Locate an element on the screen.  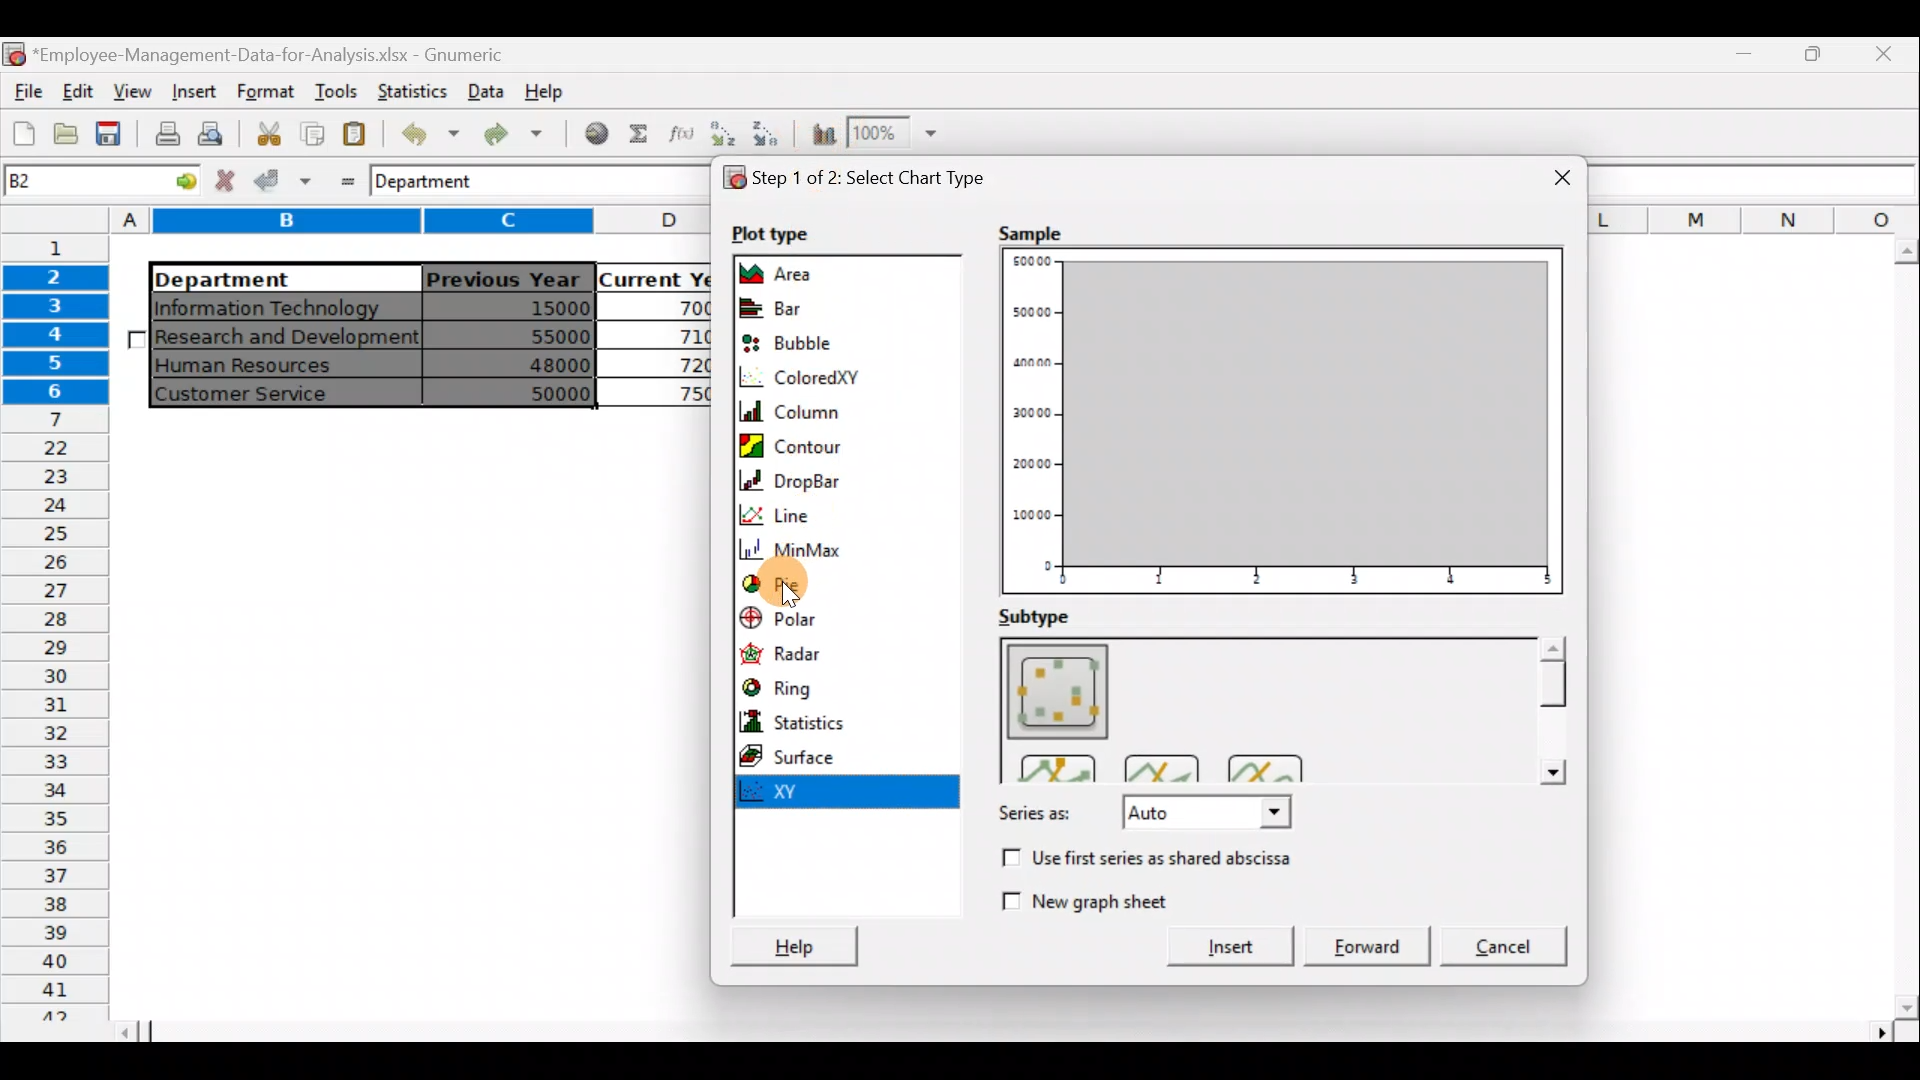
Line is located at coordinates (833, 512).